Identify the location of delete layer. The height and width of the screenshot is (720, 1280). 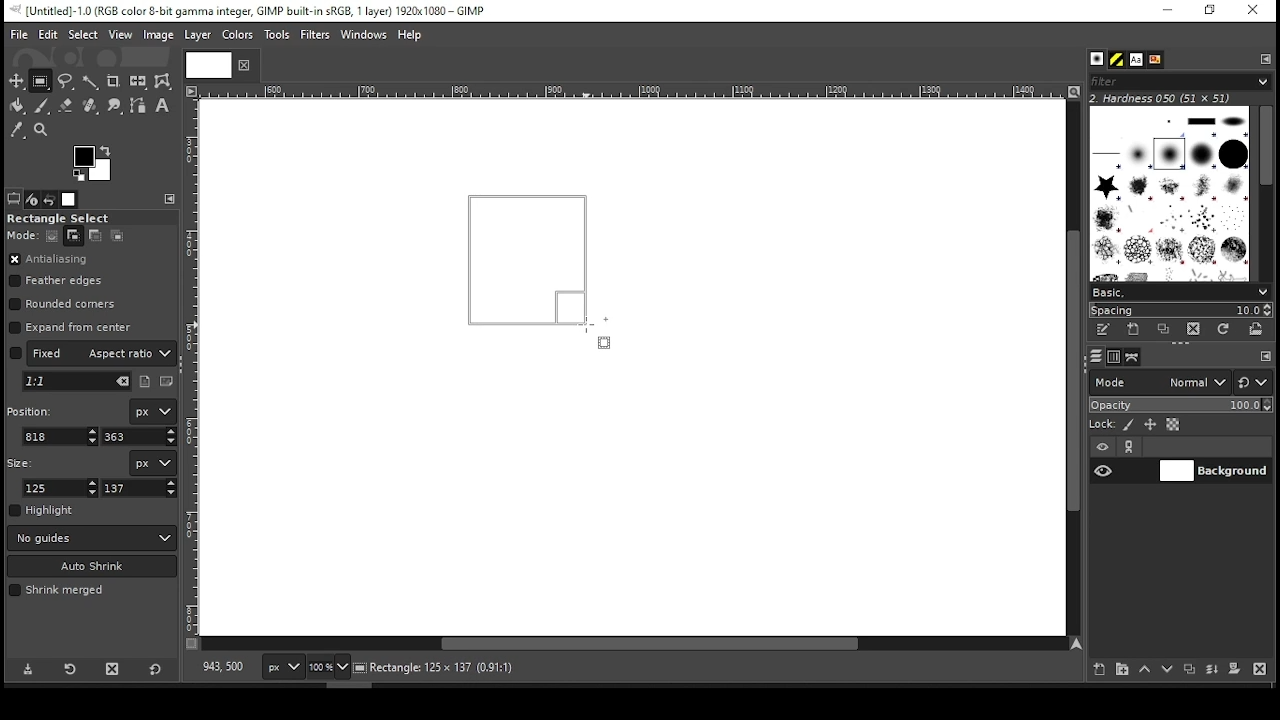
(1259, 669).